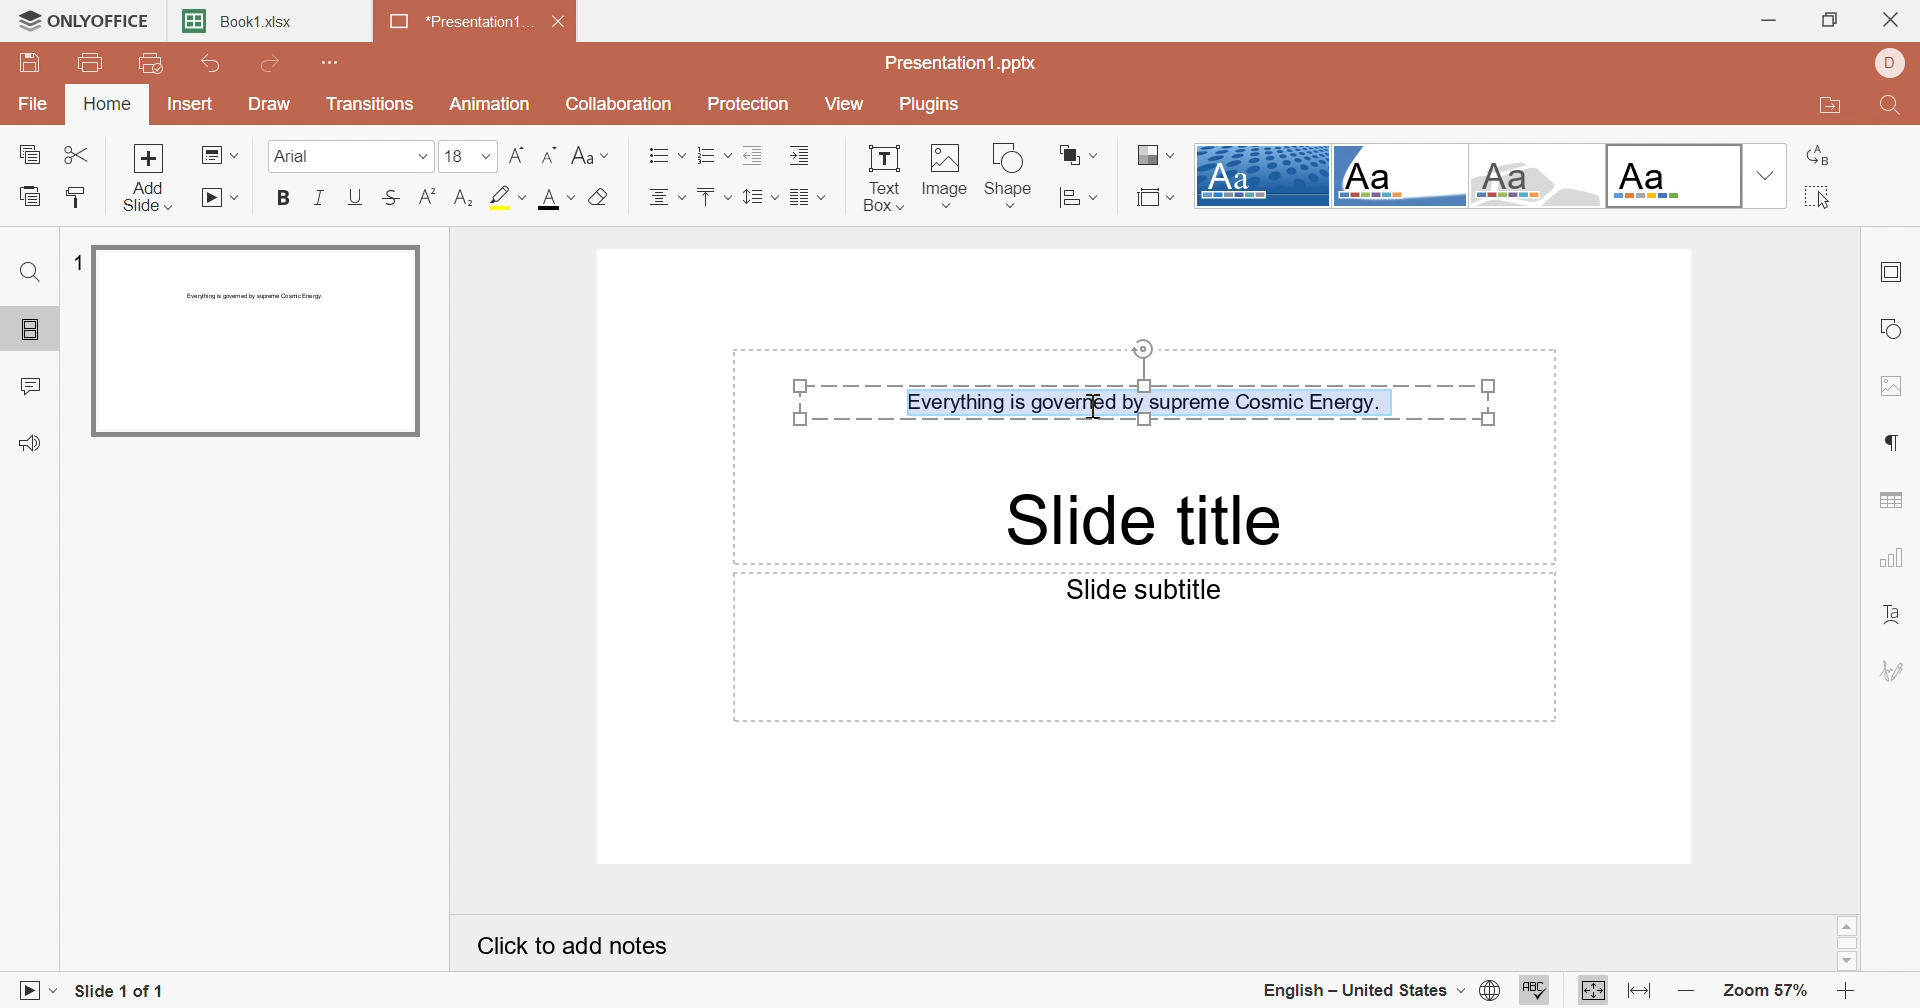 Image resolution: width=1920 pixels, height=1008 pixels. I want to click on Protection, so click(748, 105).